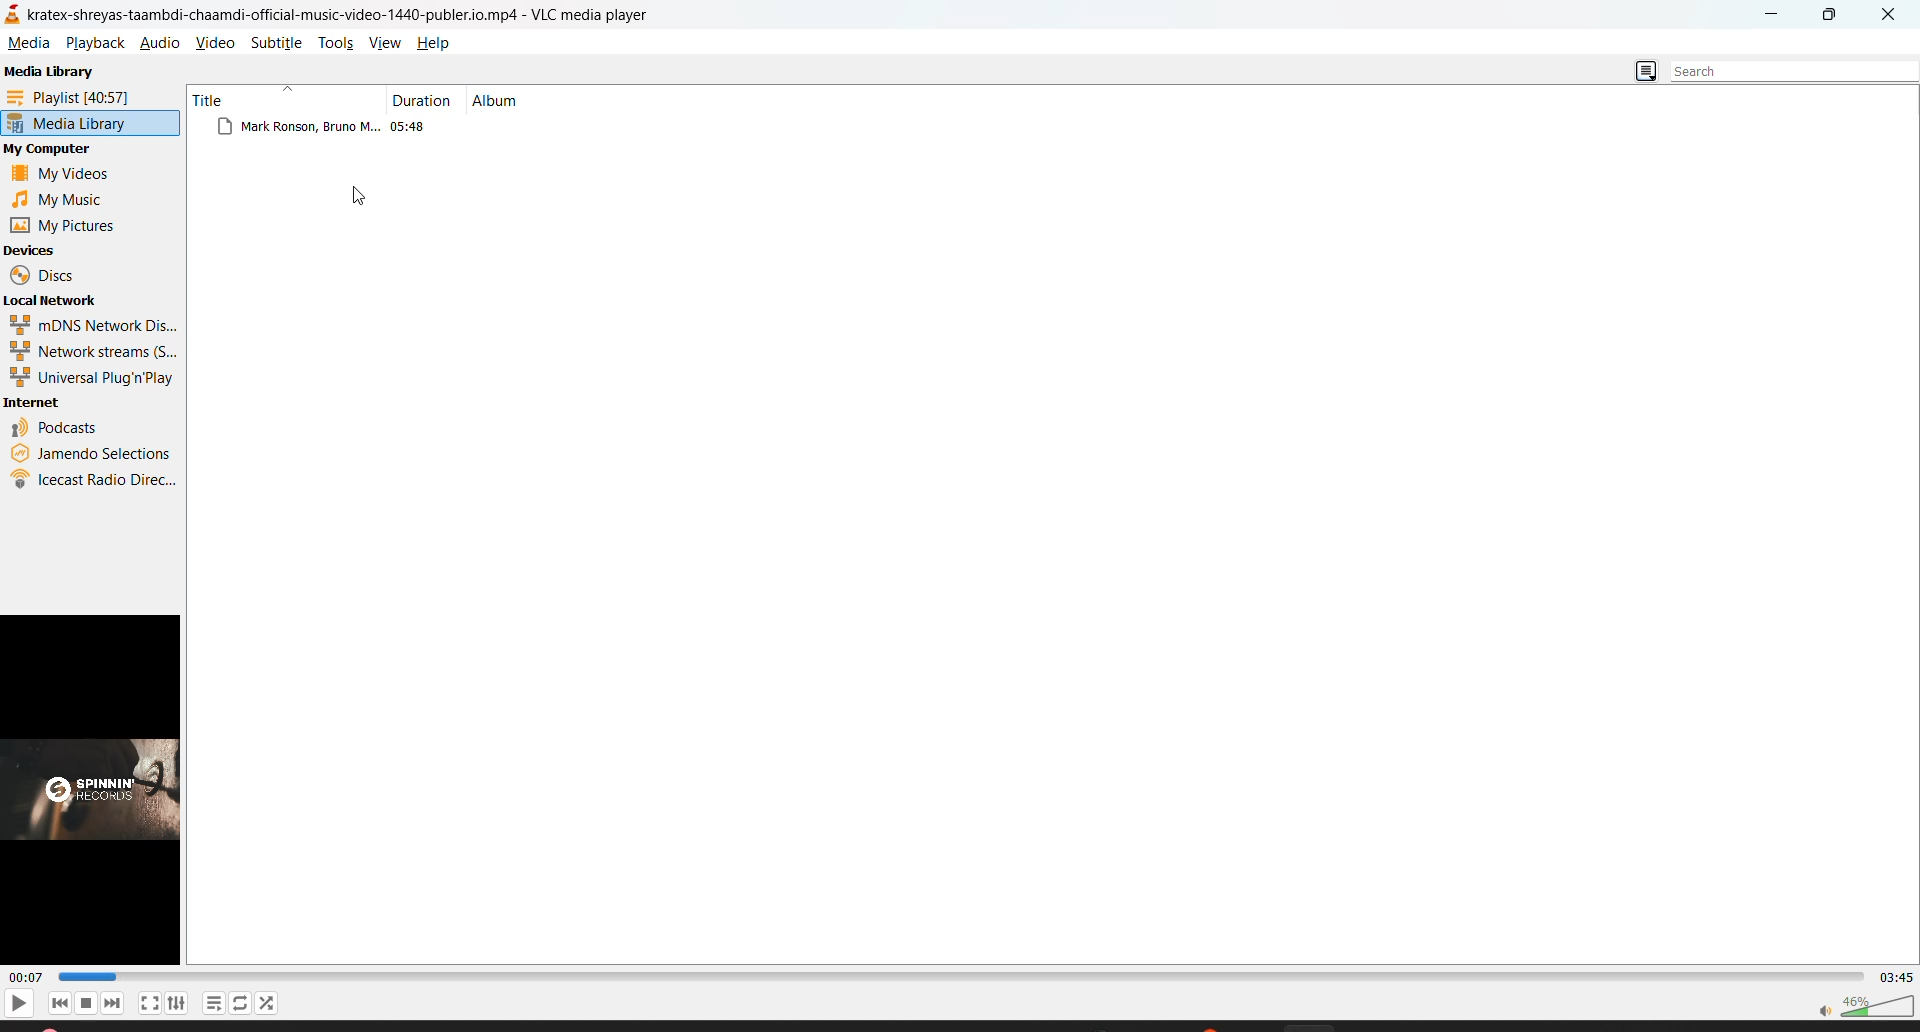 Image resolution: width=1920 pixels, height=1032 pixels. What do you see at coordinates (1836, 16) in the screenshot?
I see `maximize` at bounding box center [1836, 16].